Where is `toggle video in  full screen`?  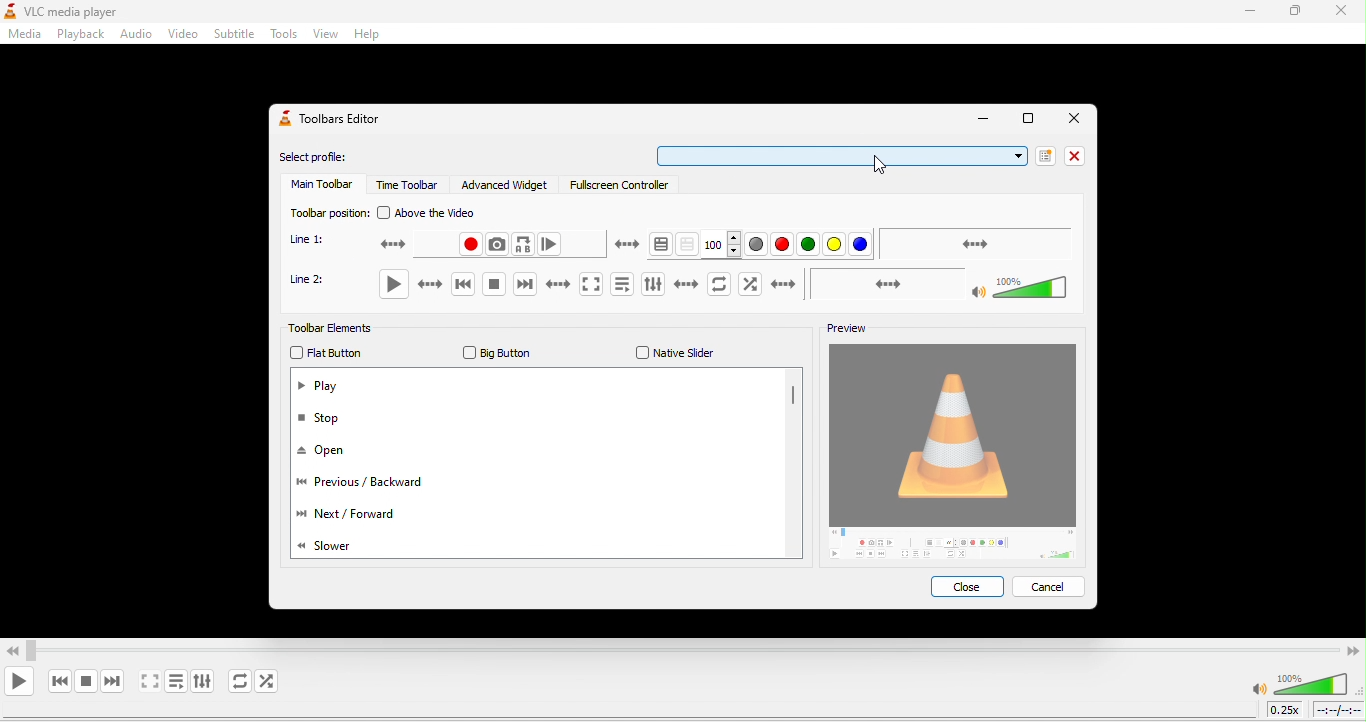
toggle video in  full screen is located at coordinates (147, 683).